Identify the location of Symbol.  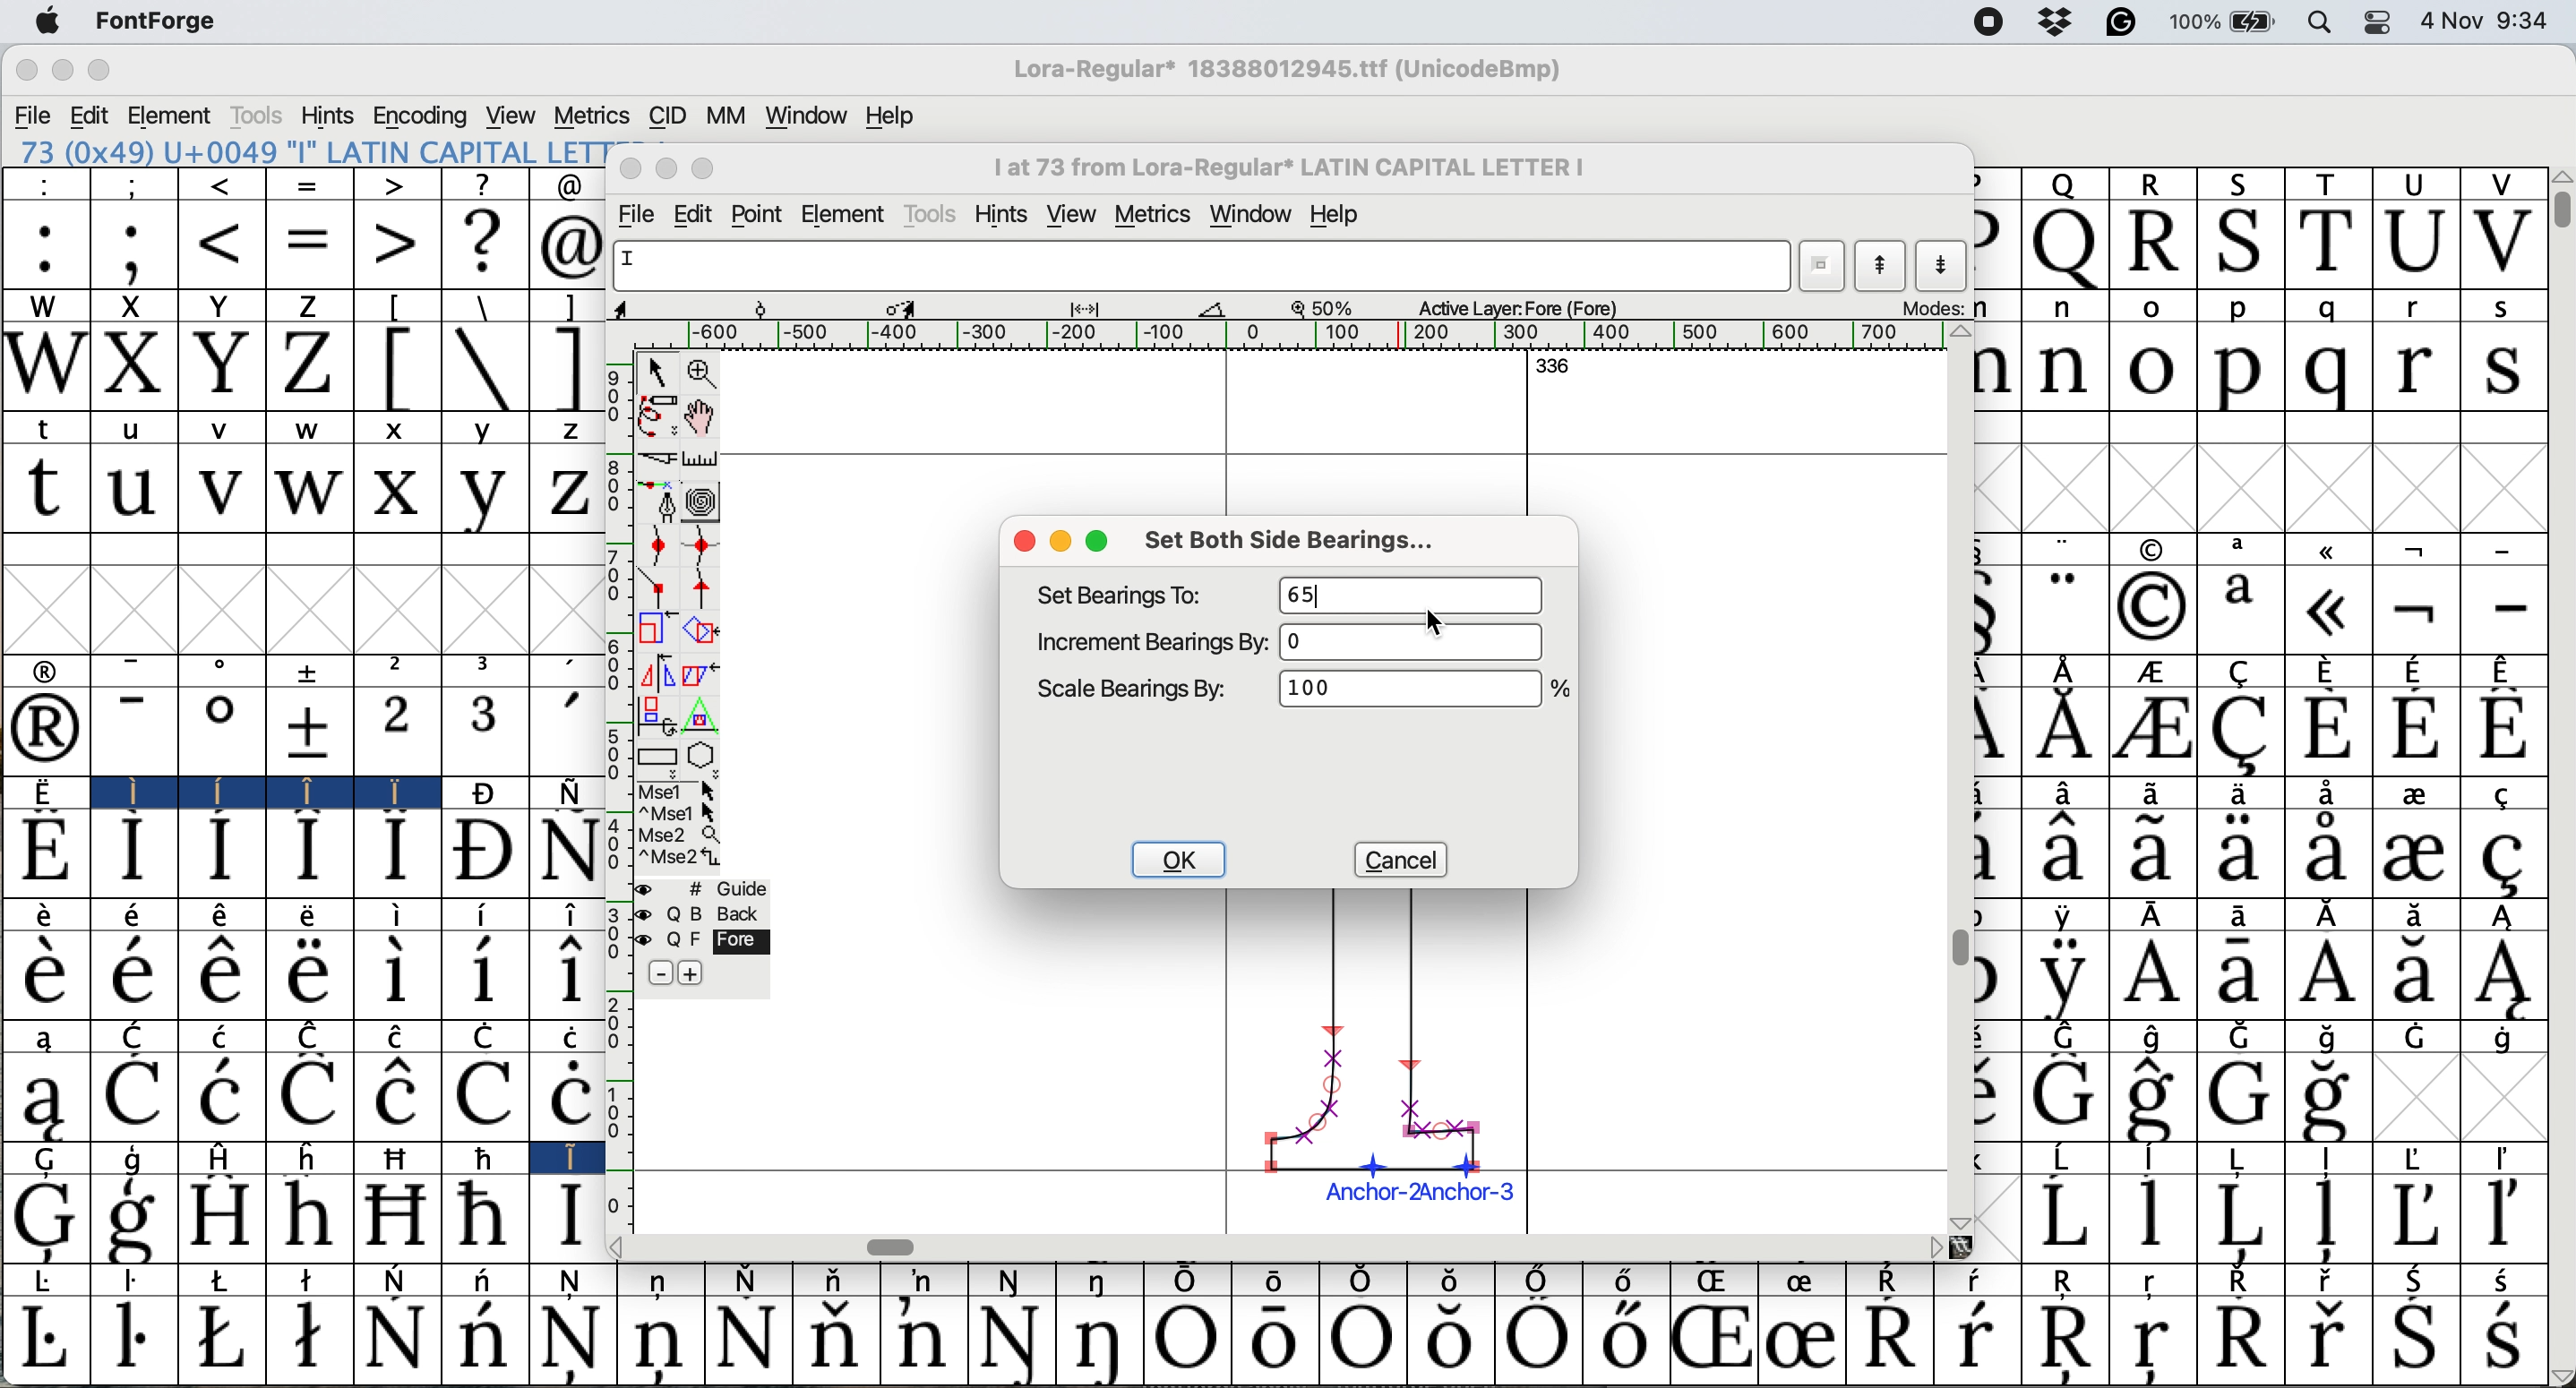
(566, 1095).